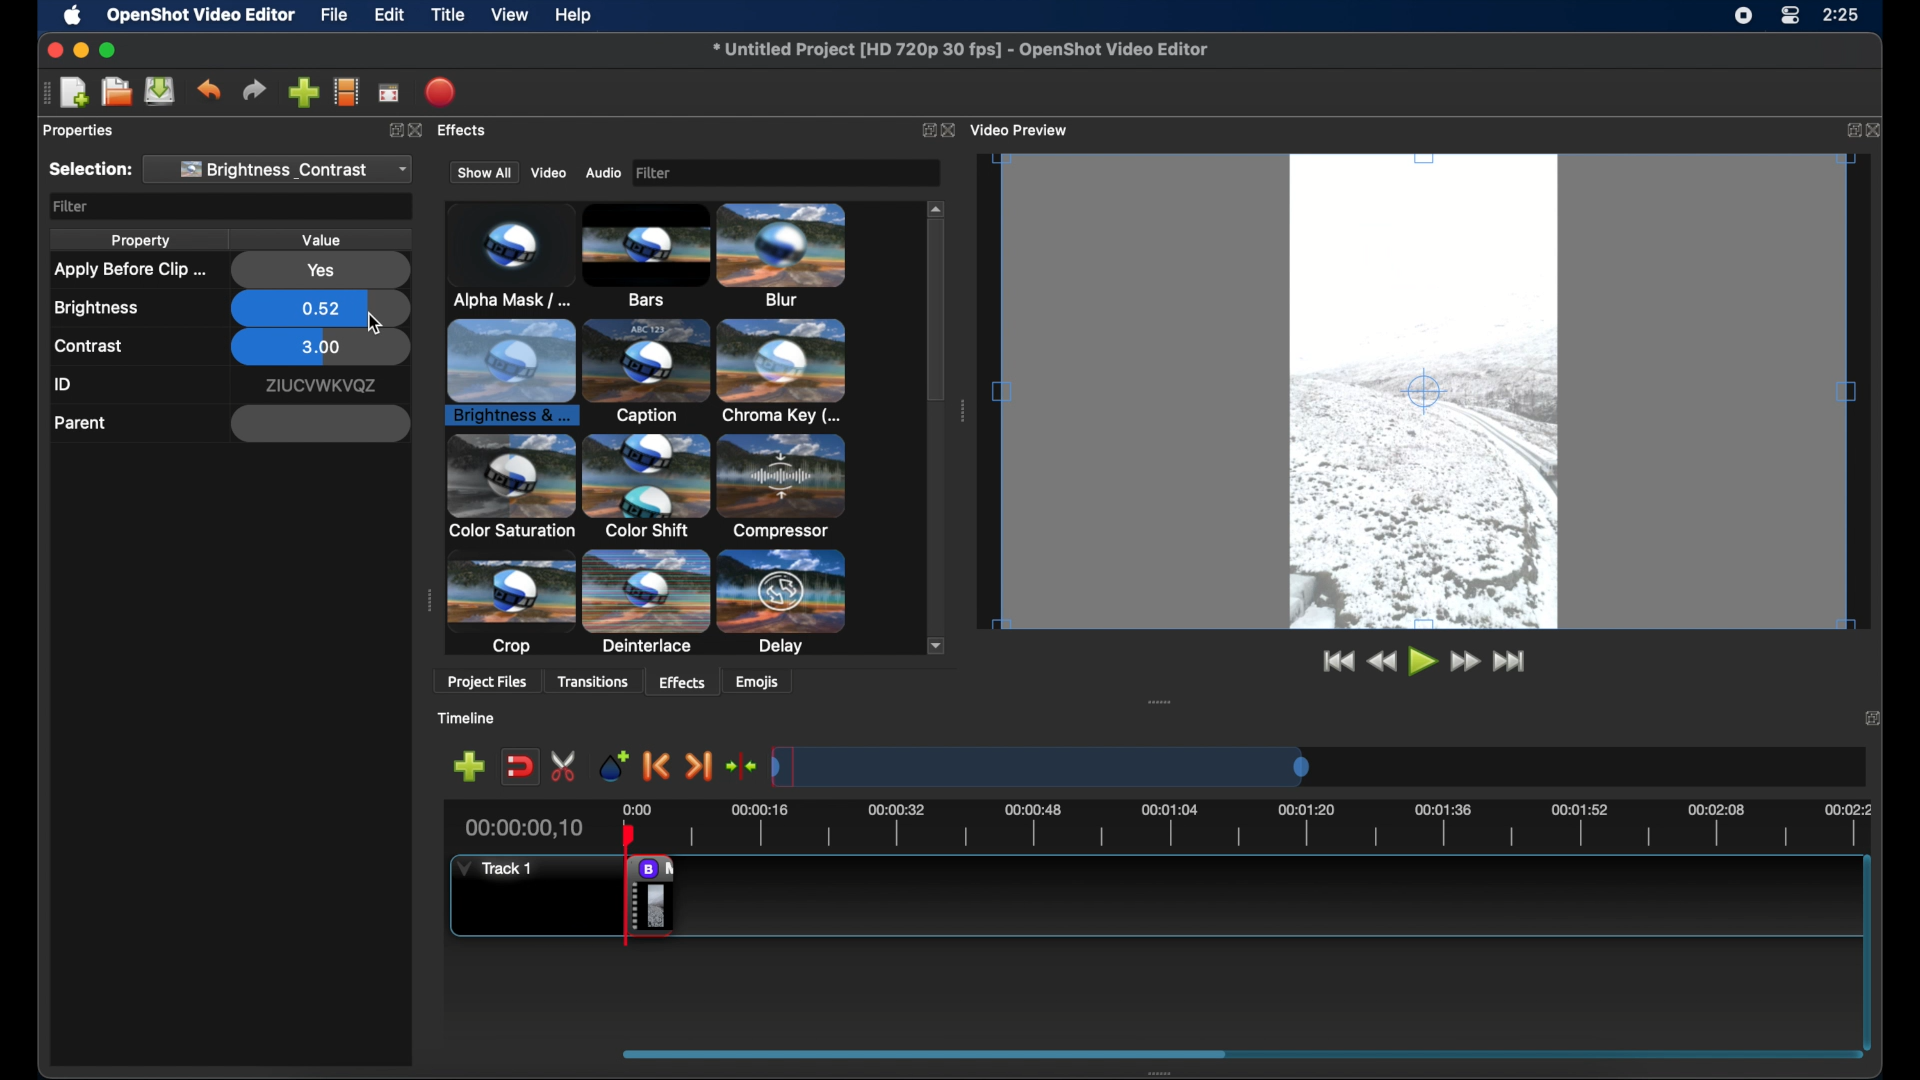 Image resolution: width=1920 pixels, height=1080 pixels. Describe the element at coordinates (389, 94) in the screenshot. I see `full screen` at that location.